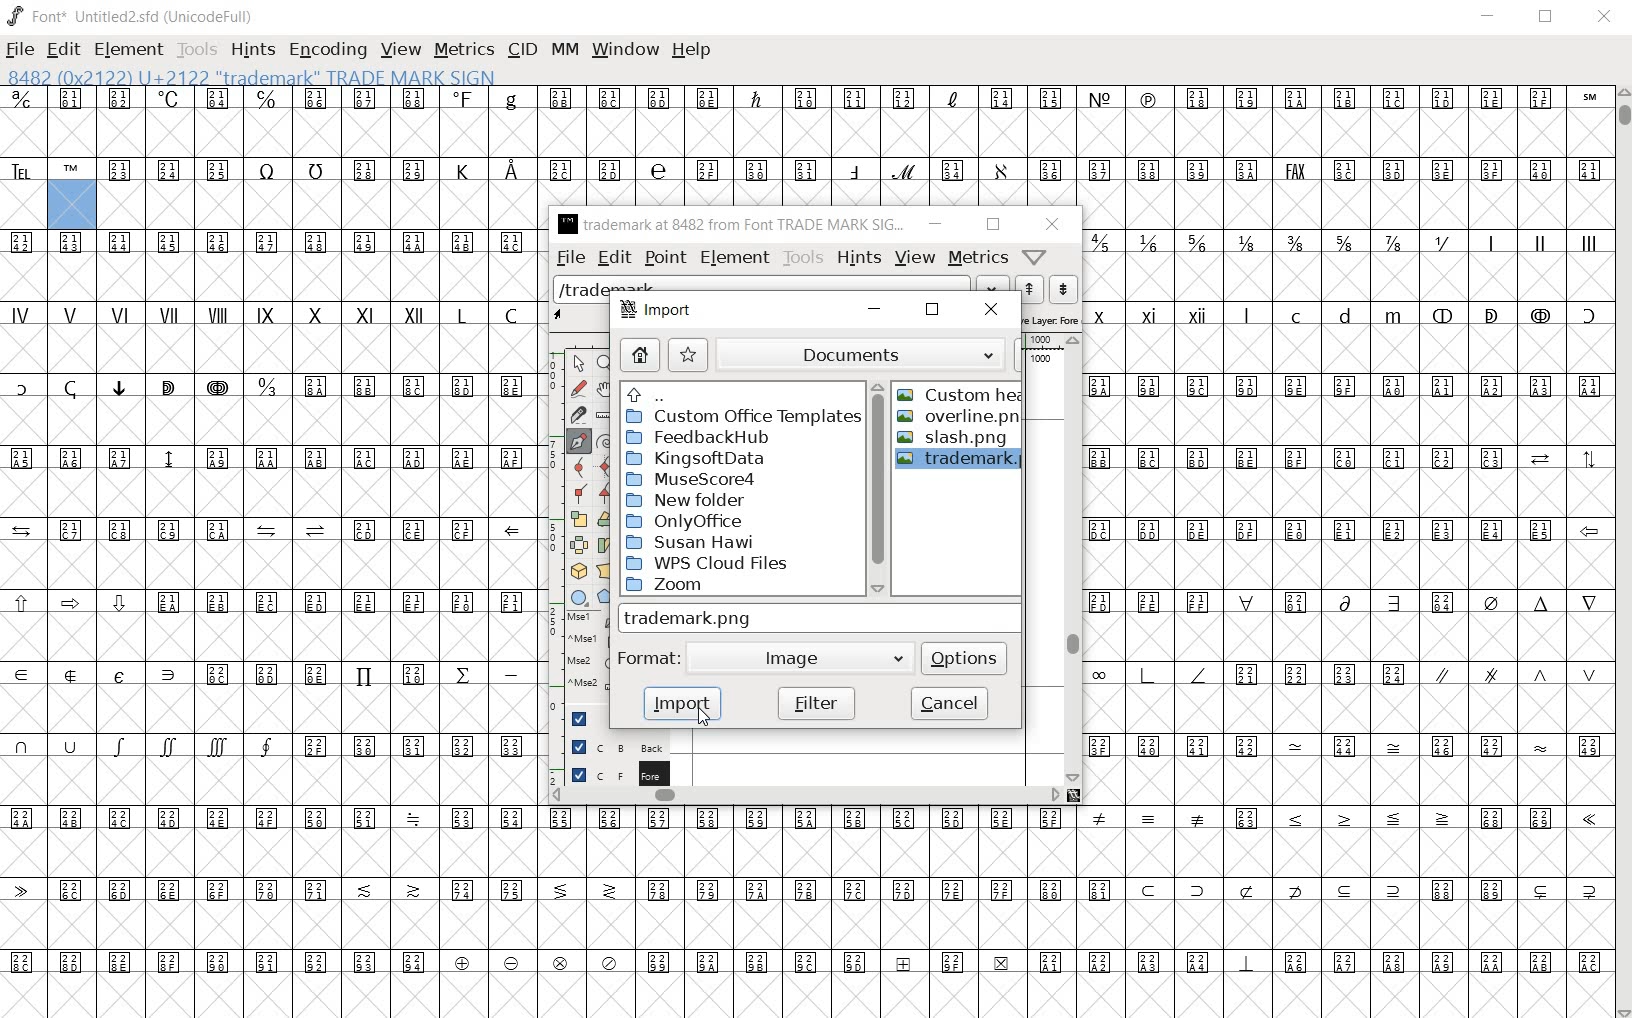 The width and height of the screenshot is (1632, 1018). What do you see at coordinates (578, 388) in the screenshot?
I see `draw a freehand curve` at bounding box center [578, 388].